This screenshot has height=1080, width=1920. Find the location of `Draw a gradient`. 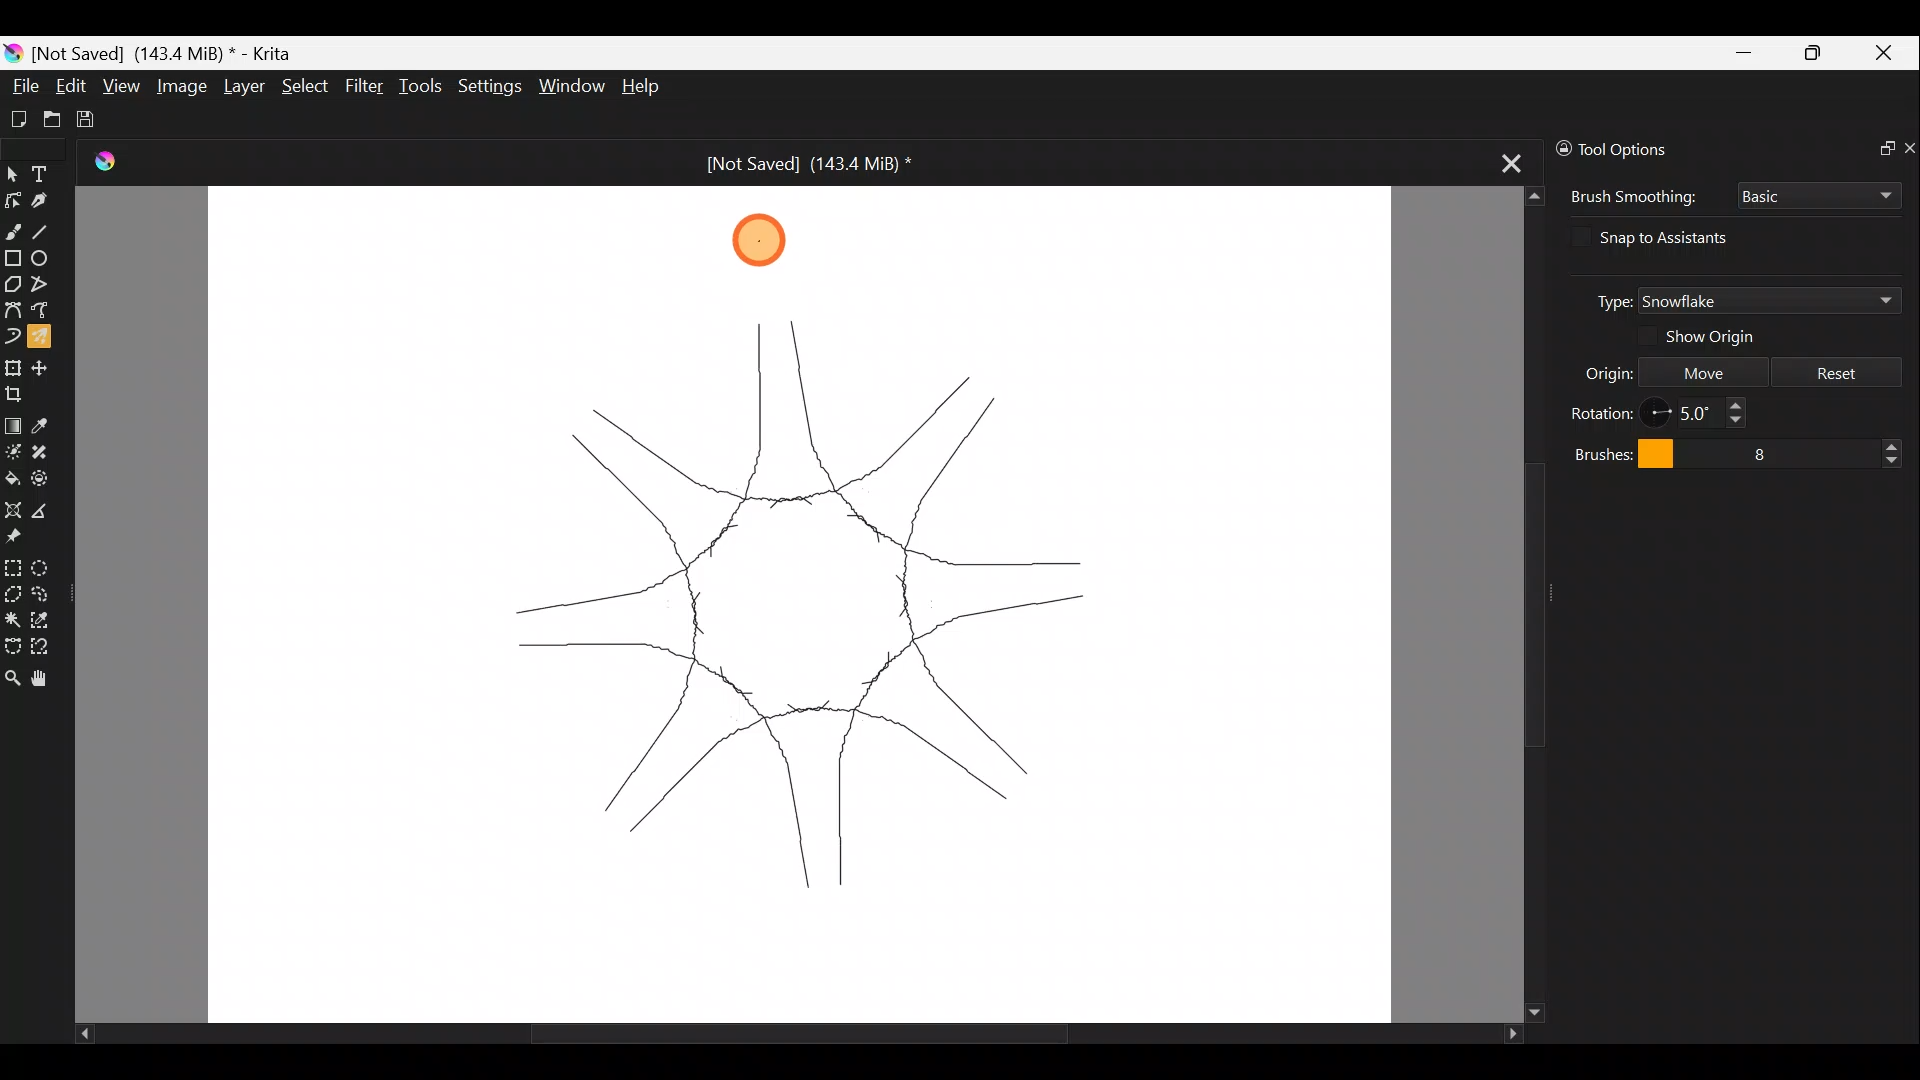

Draw a gradient is located at coordinates (13, 420).